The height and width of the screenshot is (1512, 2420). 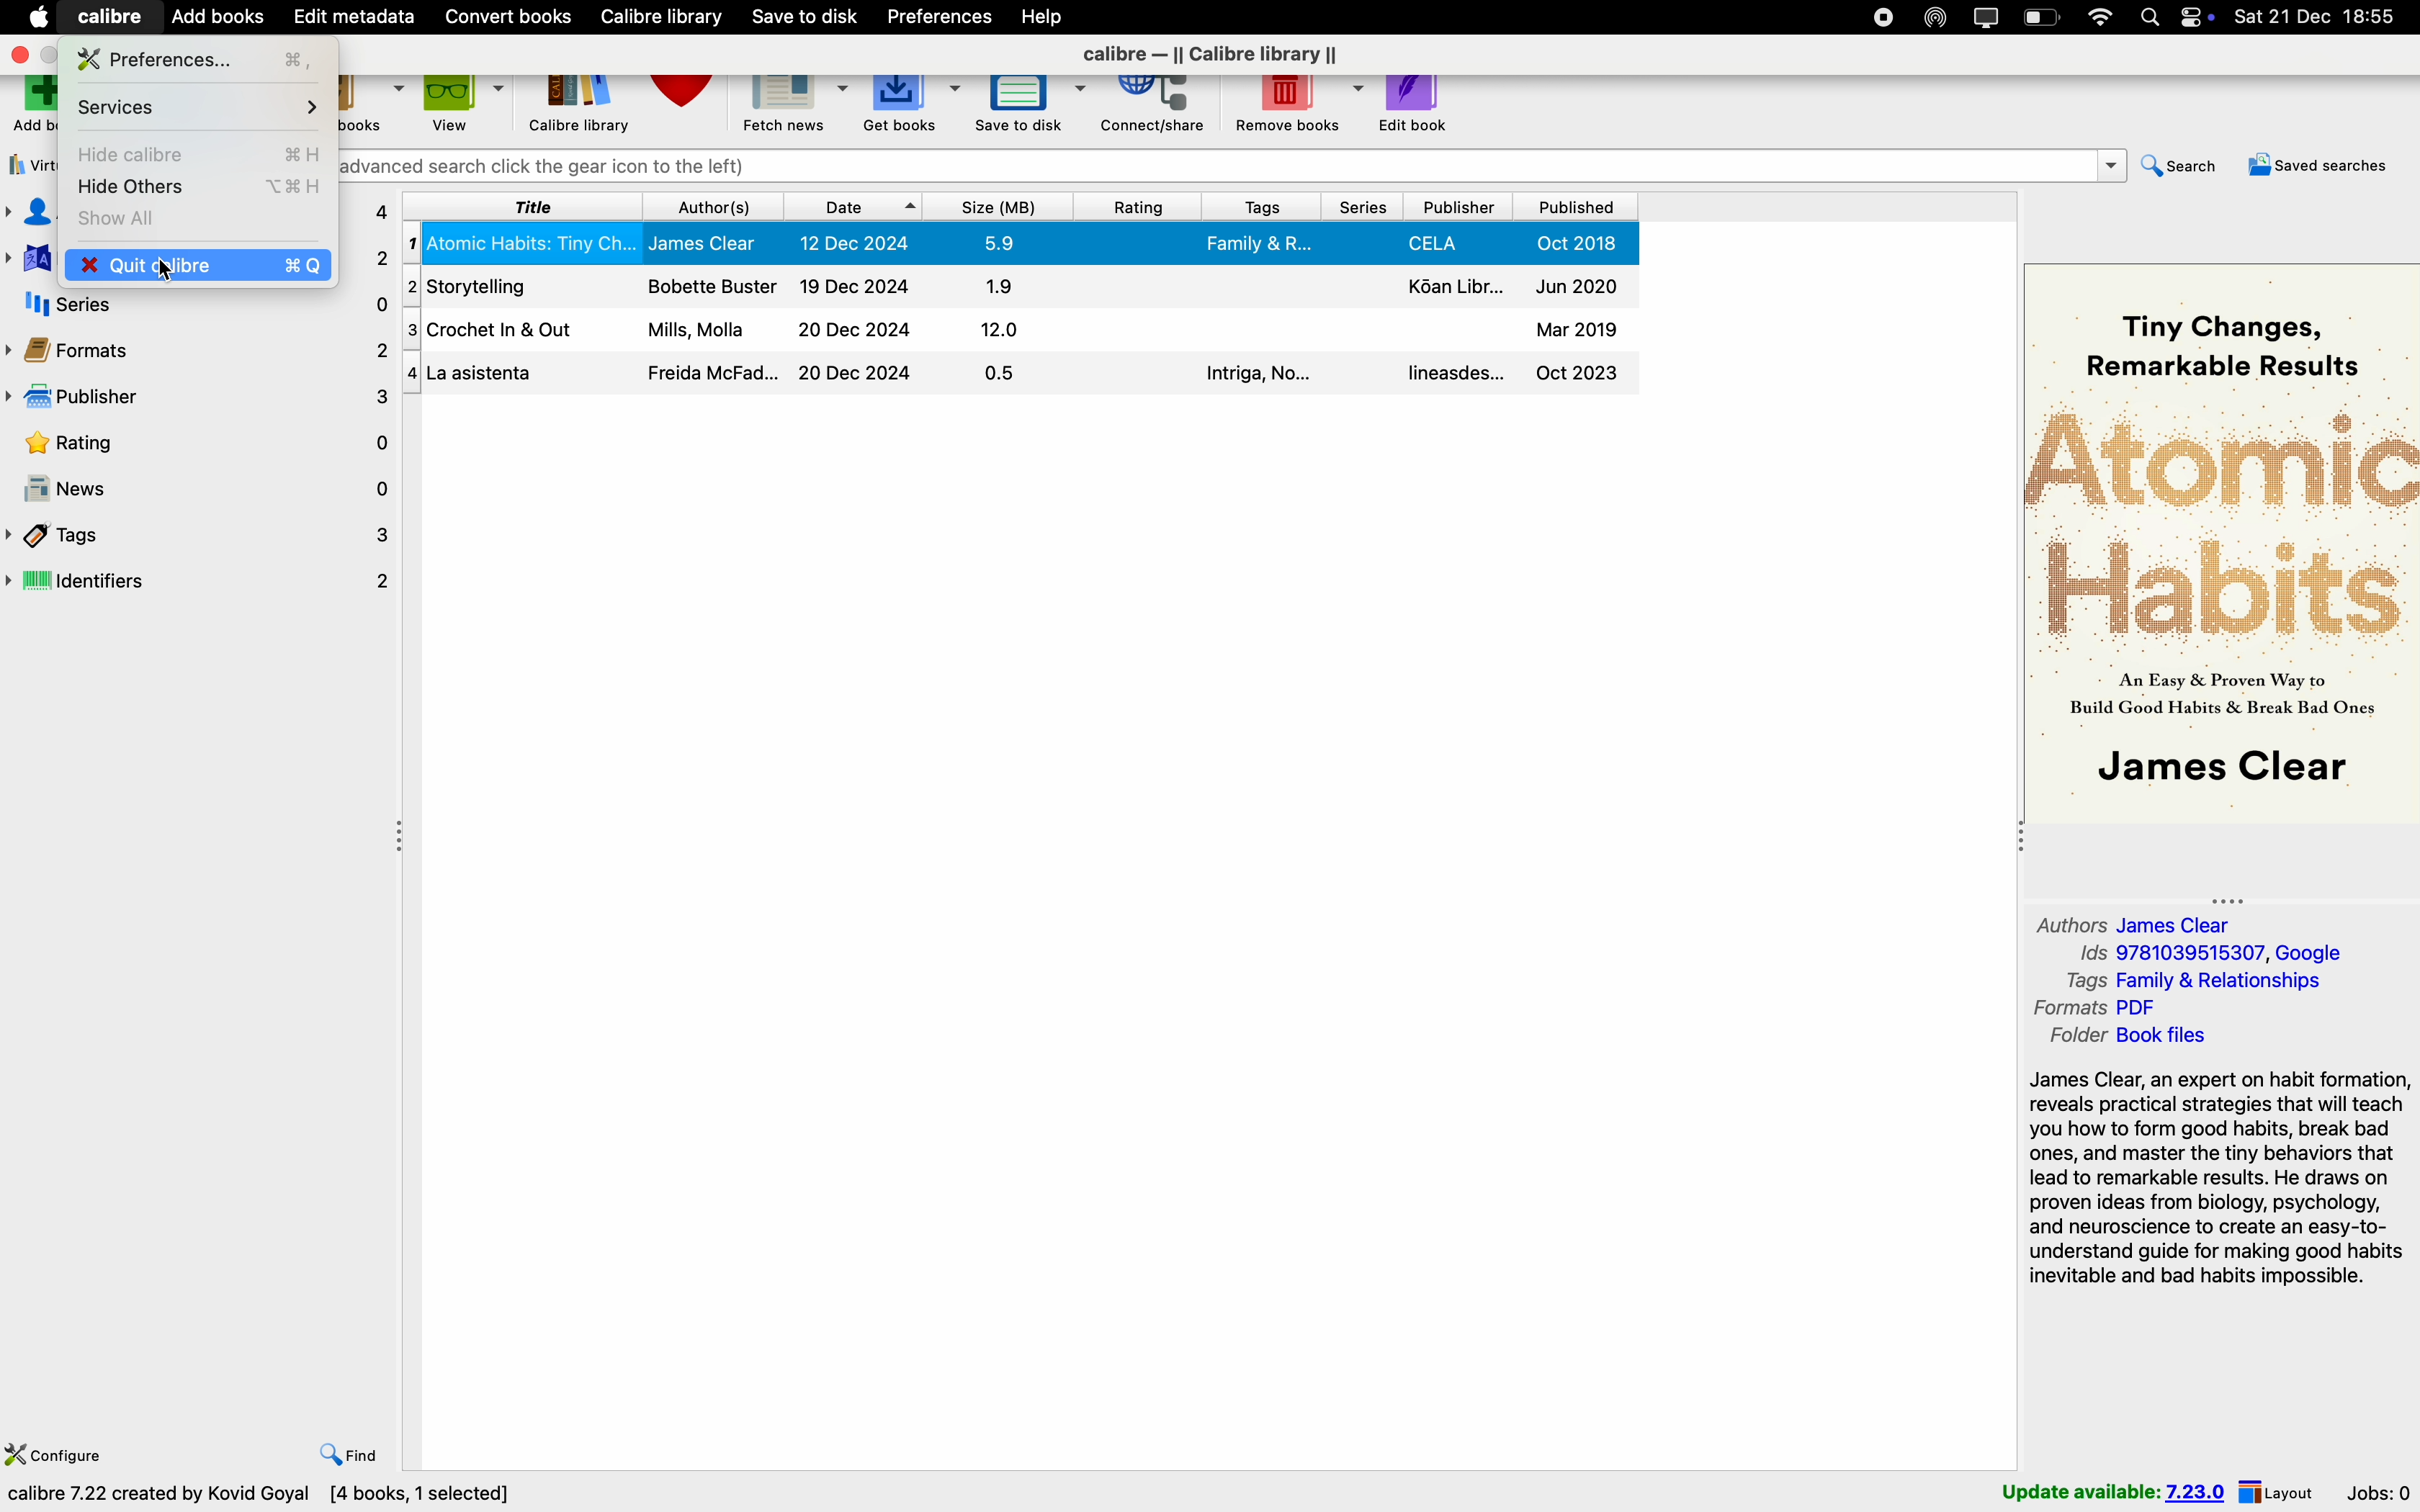 I want to click on languages, so click(x=26, y=260).